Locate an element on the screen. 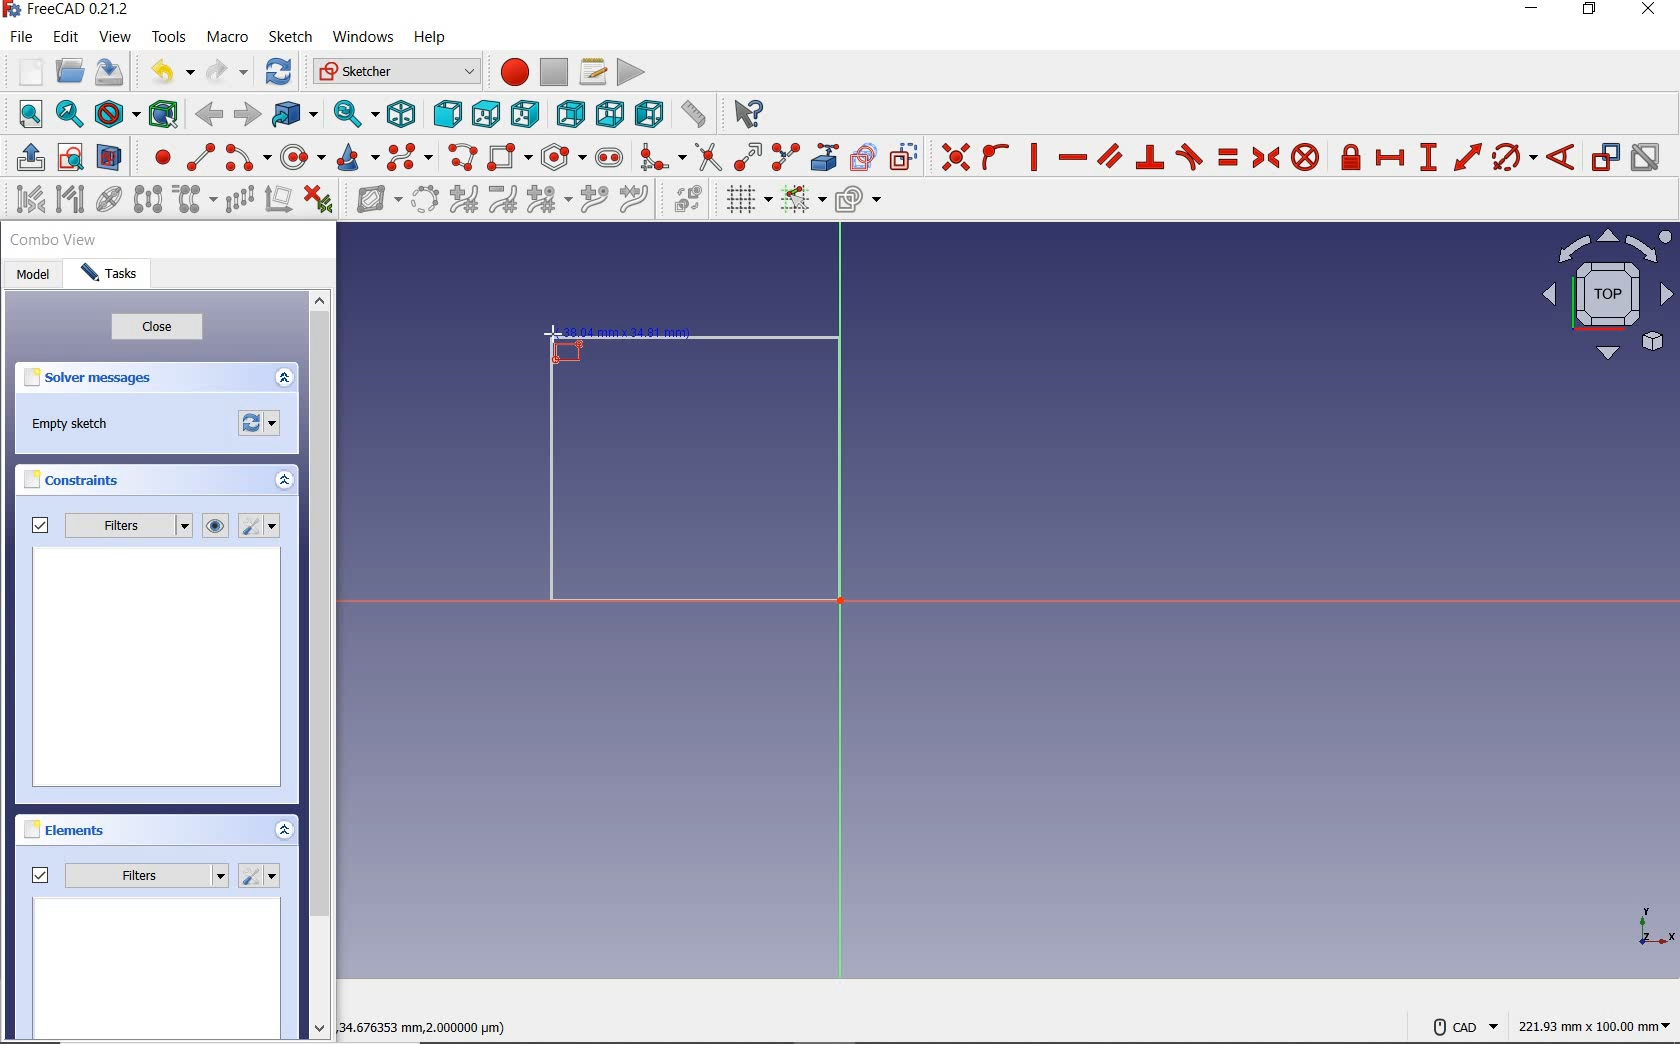  expand is located at coordinates (285, 482).